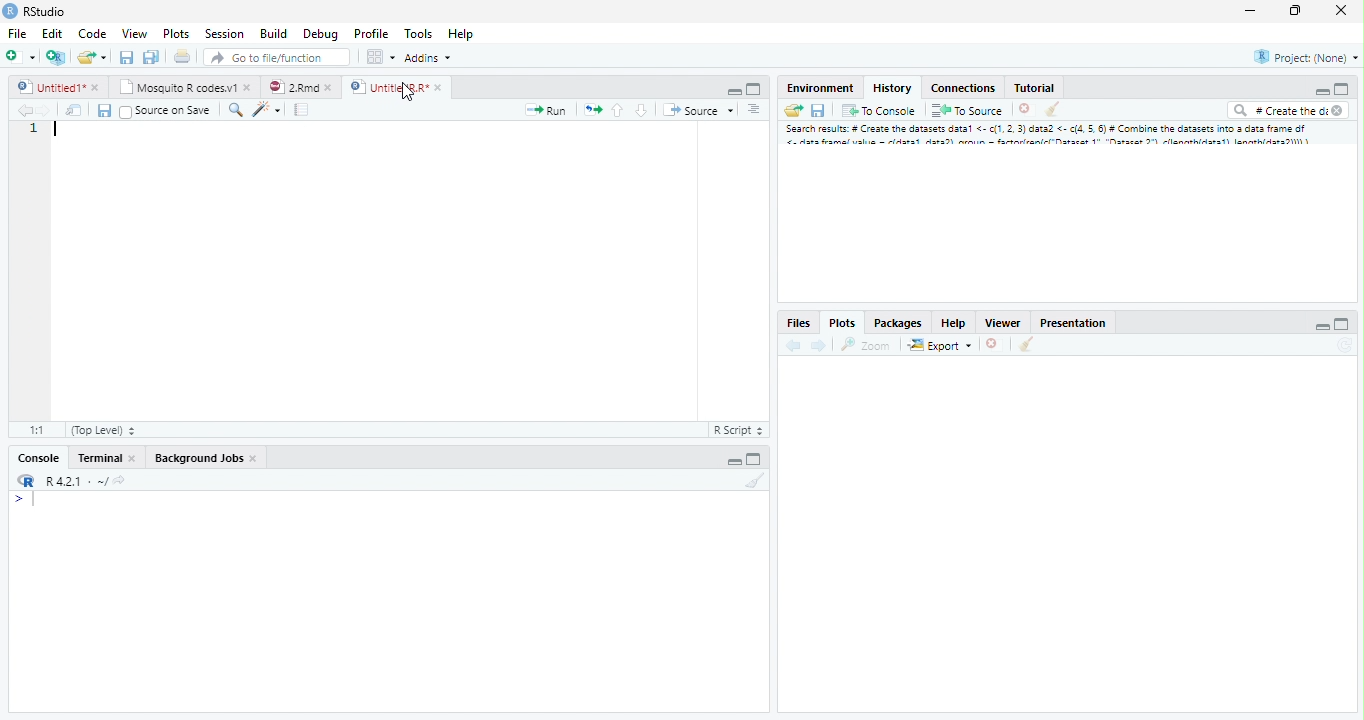 The width and height of the screenshot is (1364, 720). What do you see at coordinates (1340, 90) in the screenshot?
I see `Maximize` at bounding box center [1340, 90].